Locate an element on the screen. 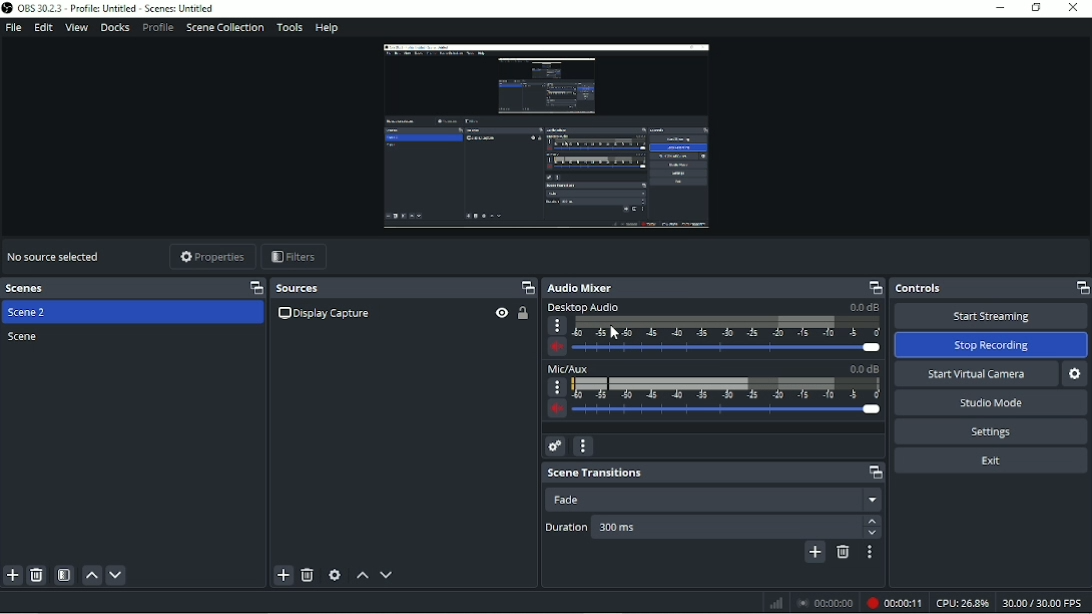 Image resolution: width=1092 pixels, height=614 pixels. Move source(s) down is located at coordinates (386, 574).